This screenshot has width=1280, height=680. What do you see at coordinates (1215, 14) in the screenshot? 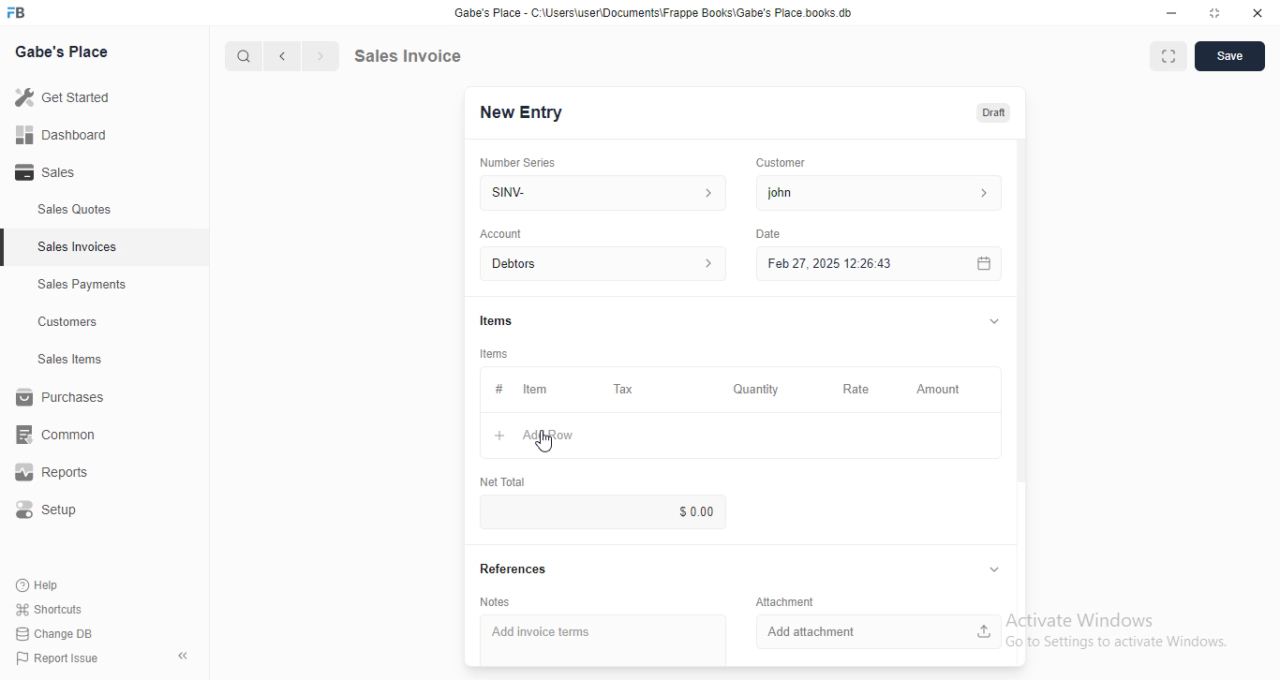
I see `Expand` at bounding box center [1215, 14].